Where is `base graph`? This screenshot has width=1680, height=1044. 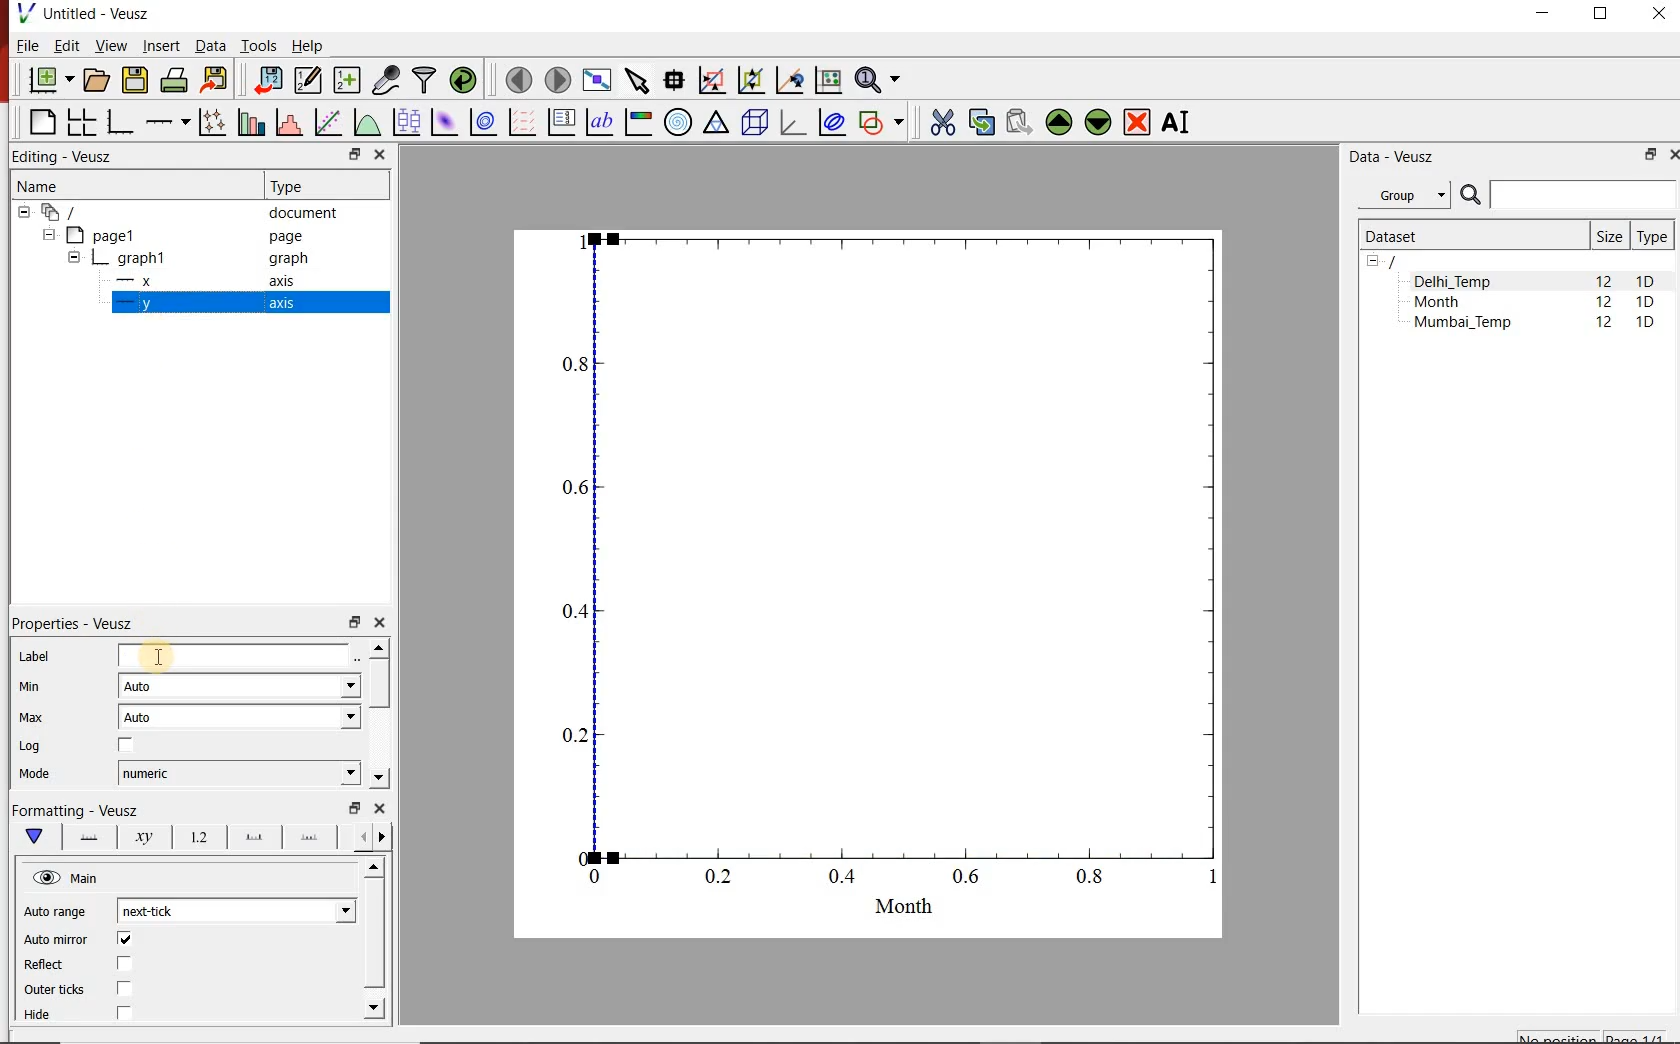
base graph is located at coordinates (118, 123).